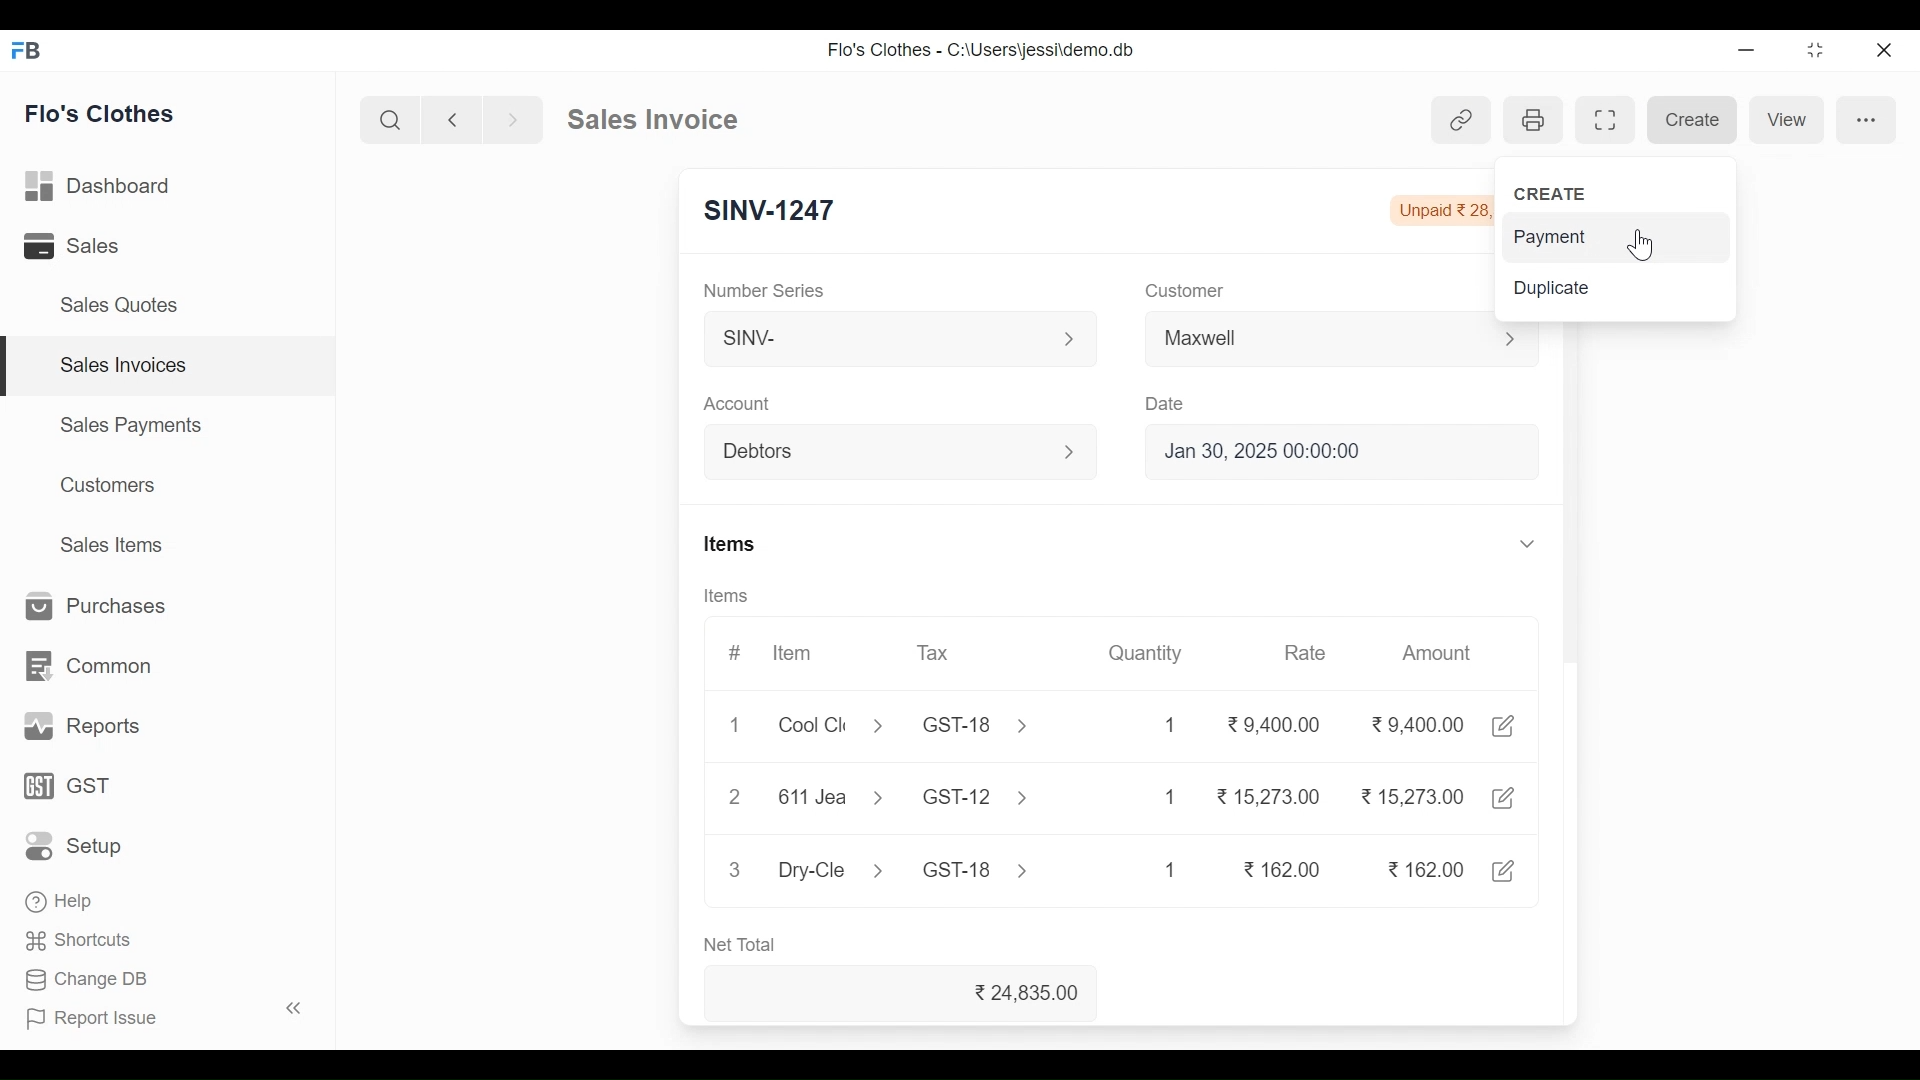 The height and width of the screenshot is (1080, 1920). I want to click on Expand, so click(1072, 451).